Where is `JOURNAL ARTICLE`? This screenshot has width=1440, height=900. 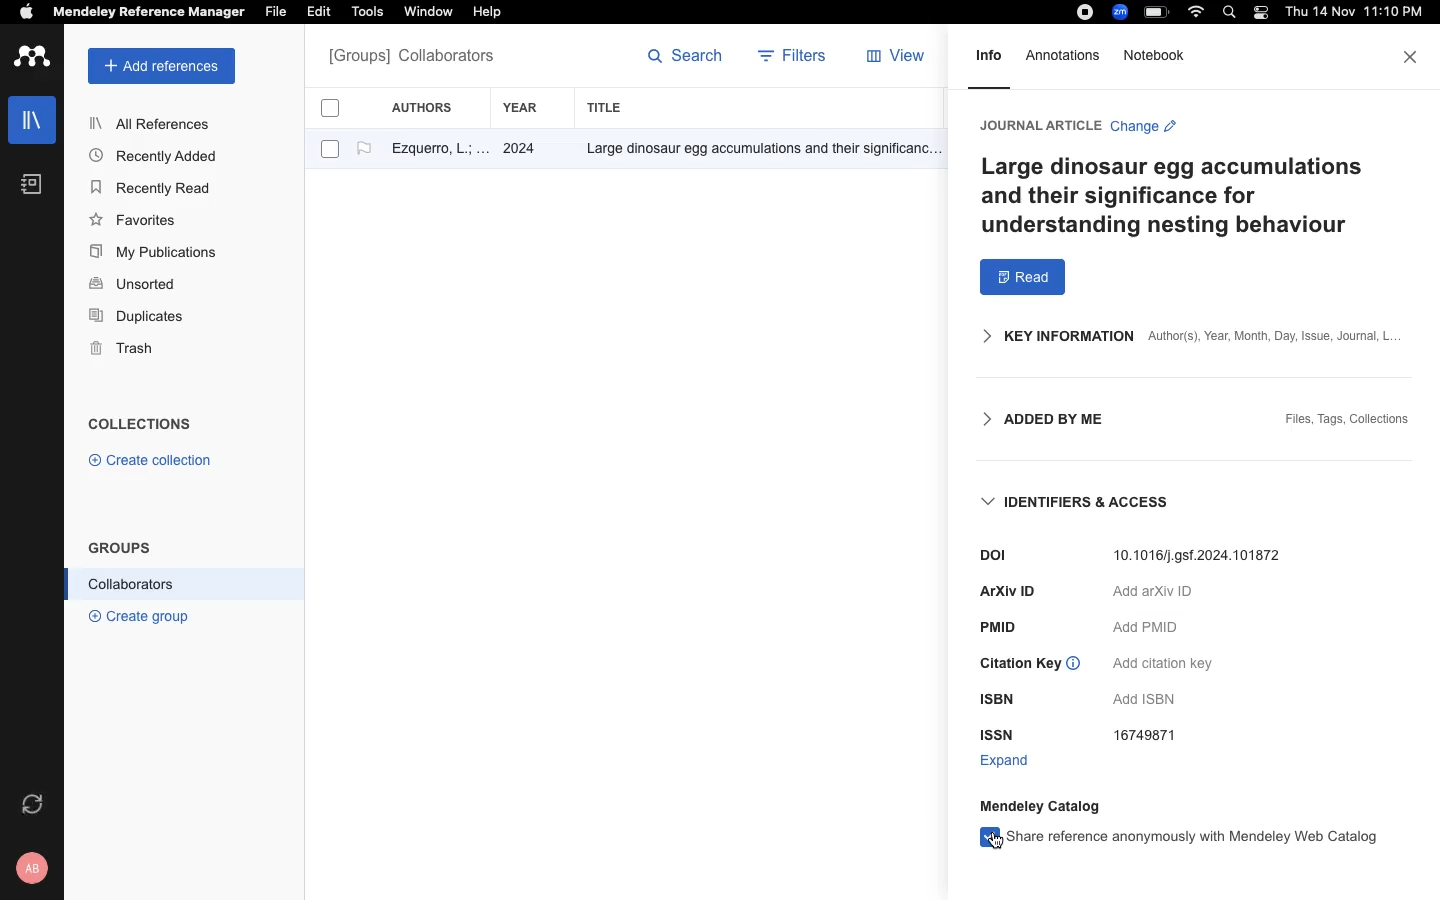 JOURNAL ARTICLE is located at coordinates (1038, 125).